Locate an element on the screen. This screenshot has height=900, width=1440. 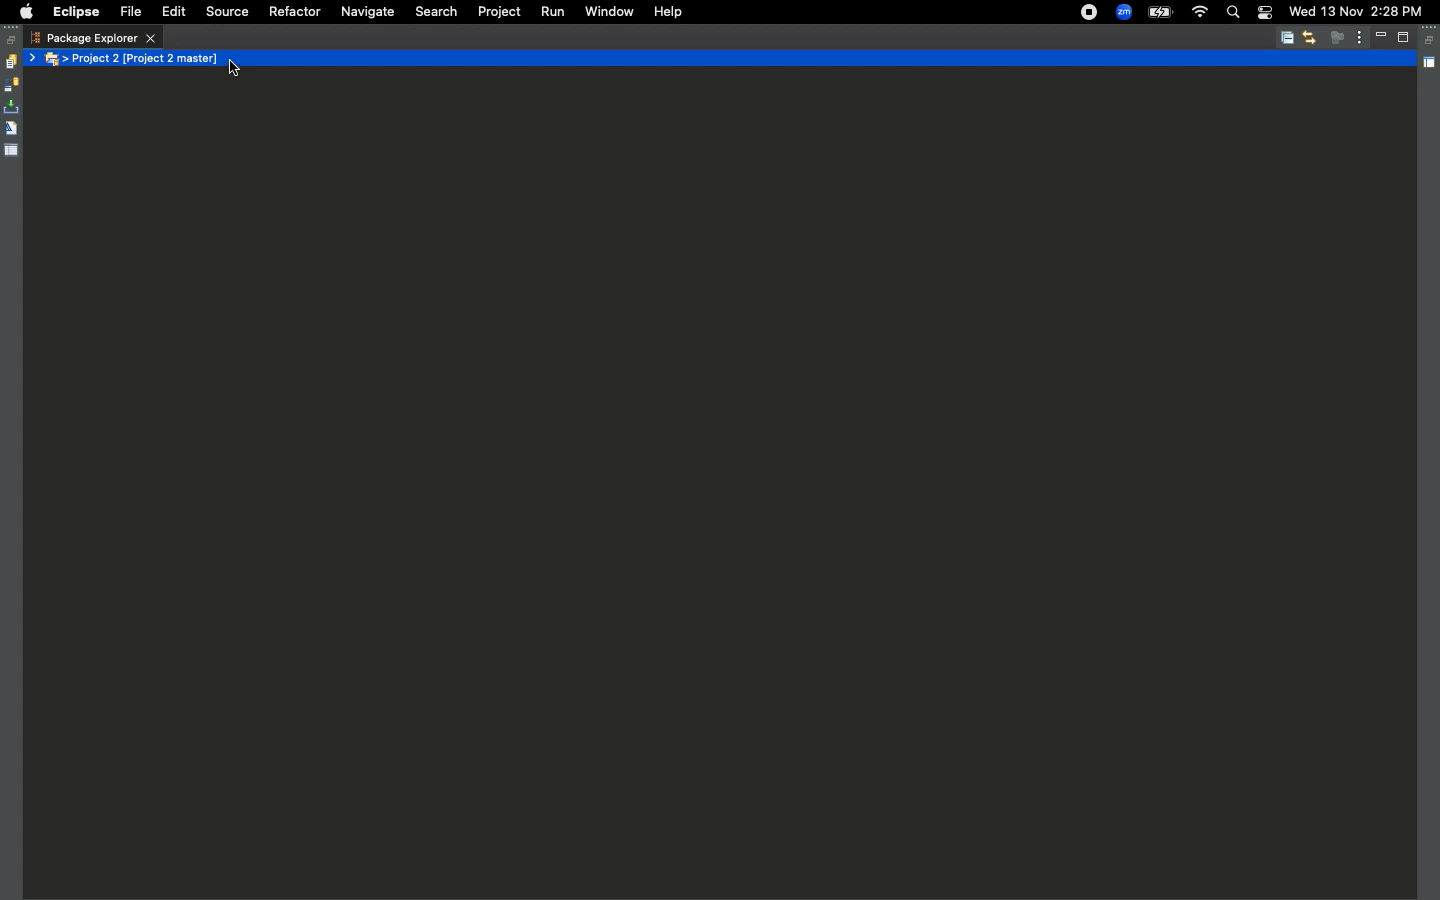
Restore is located at coordinates (12, 40).